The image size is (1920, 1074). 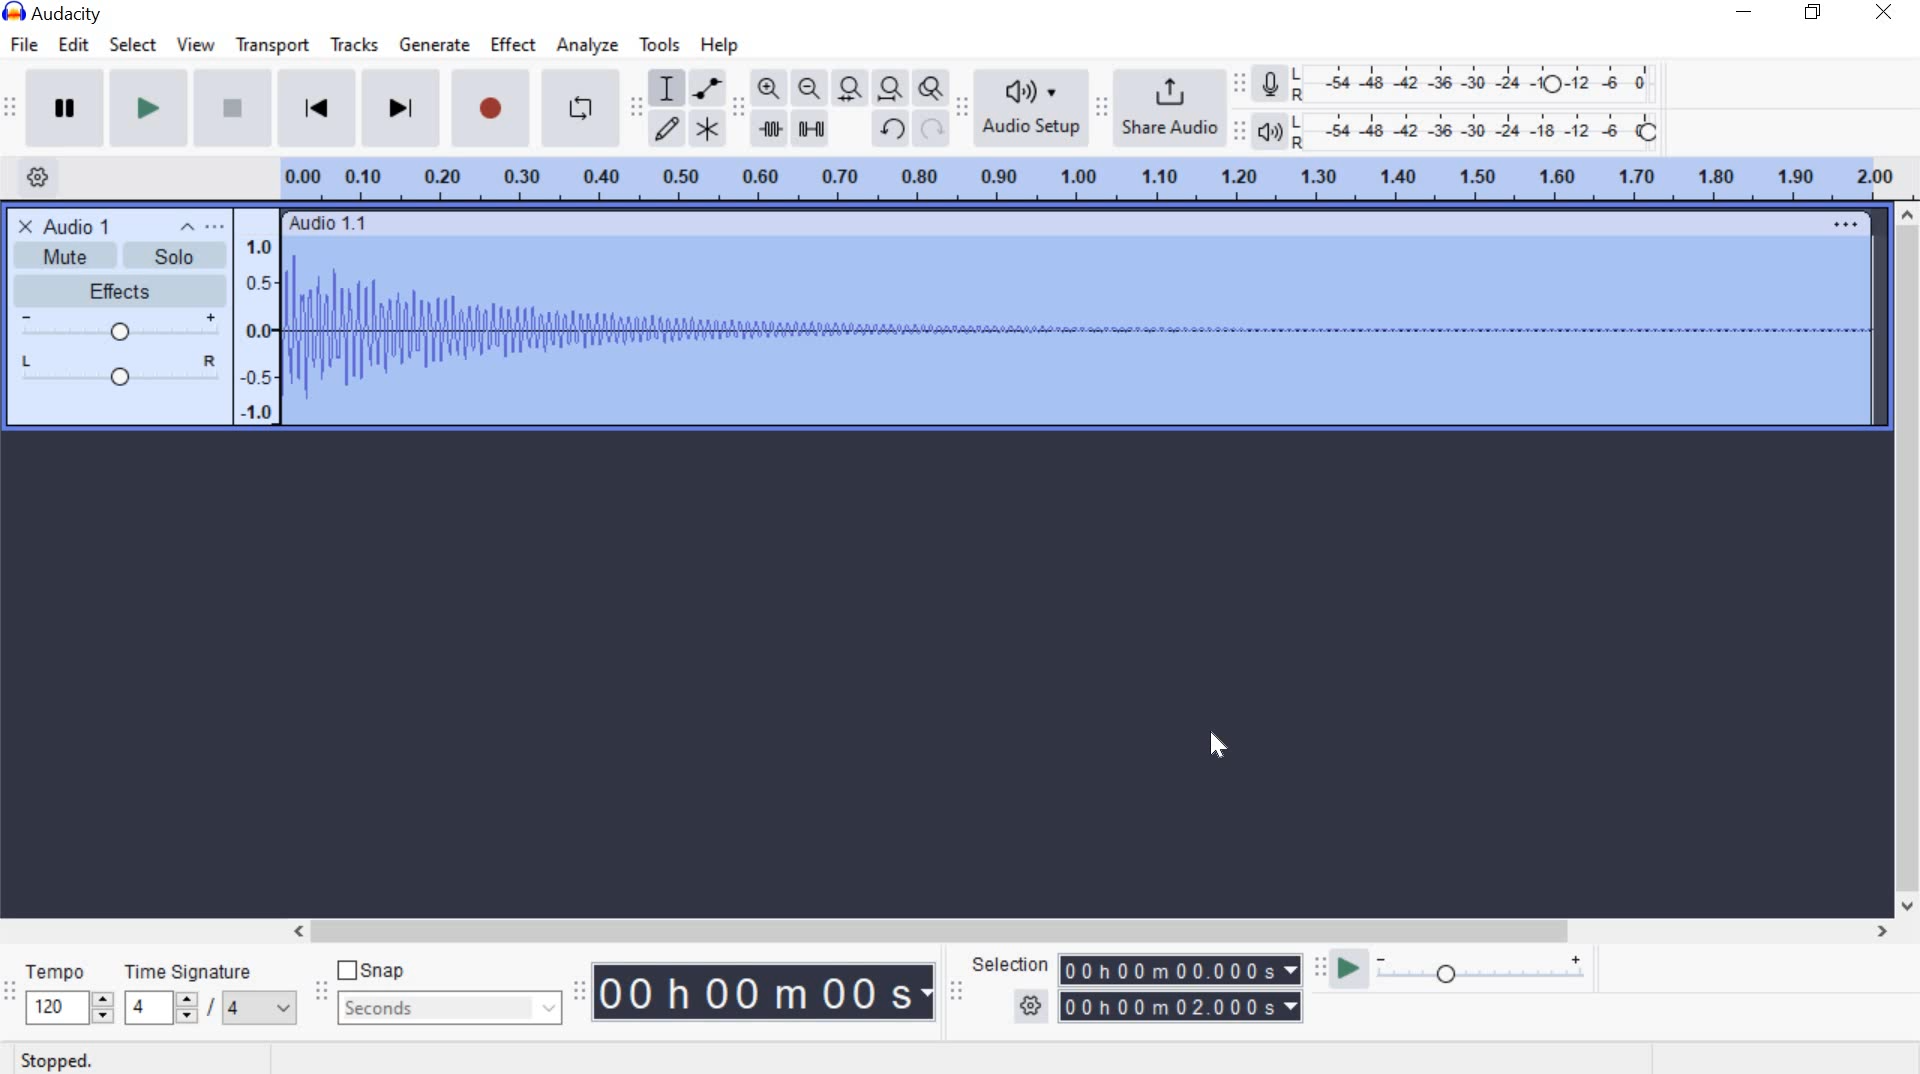 What do you see at coordinates (845, 86) in the screenshot?
I see `Fit selection to width` at bounding box center [845, 86].